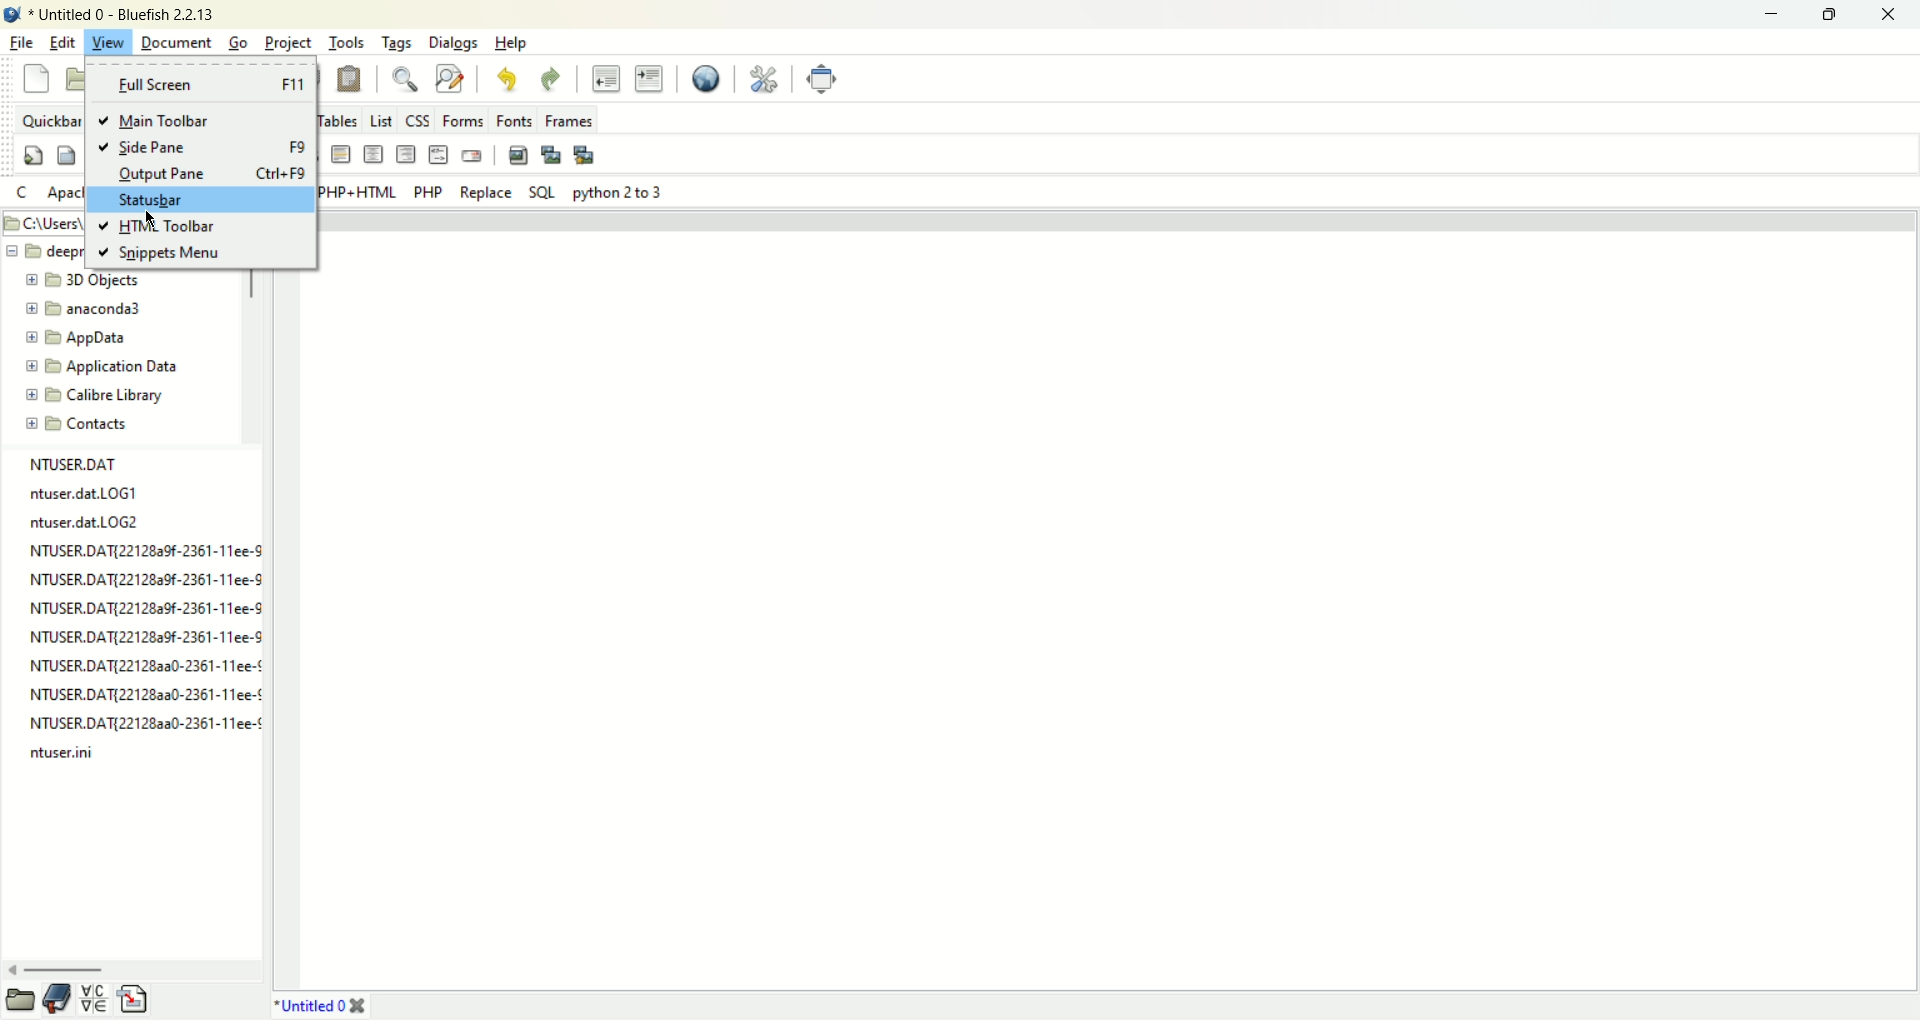  I want to click on multi thumbnail, so click(584, 155).